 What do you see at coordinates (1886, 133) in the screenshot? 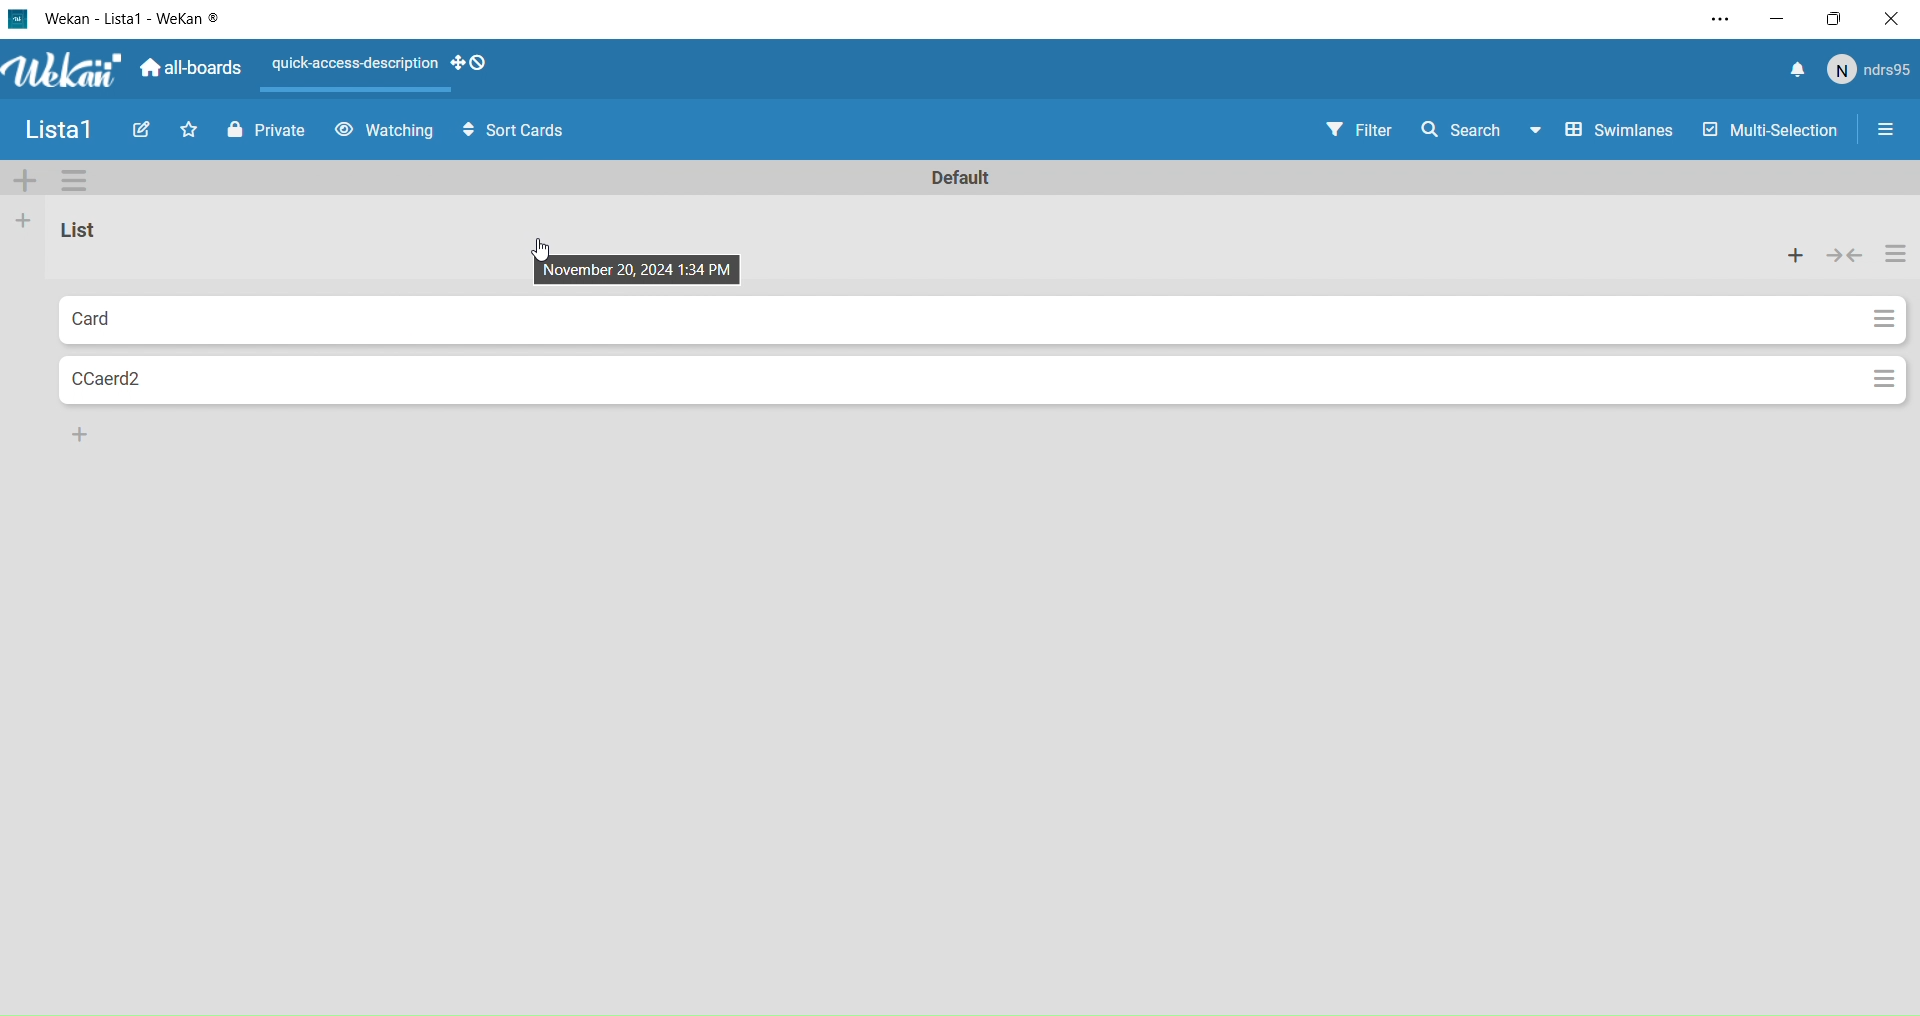
I see `Settings` at bounding box center [1886, 133].